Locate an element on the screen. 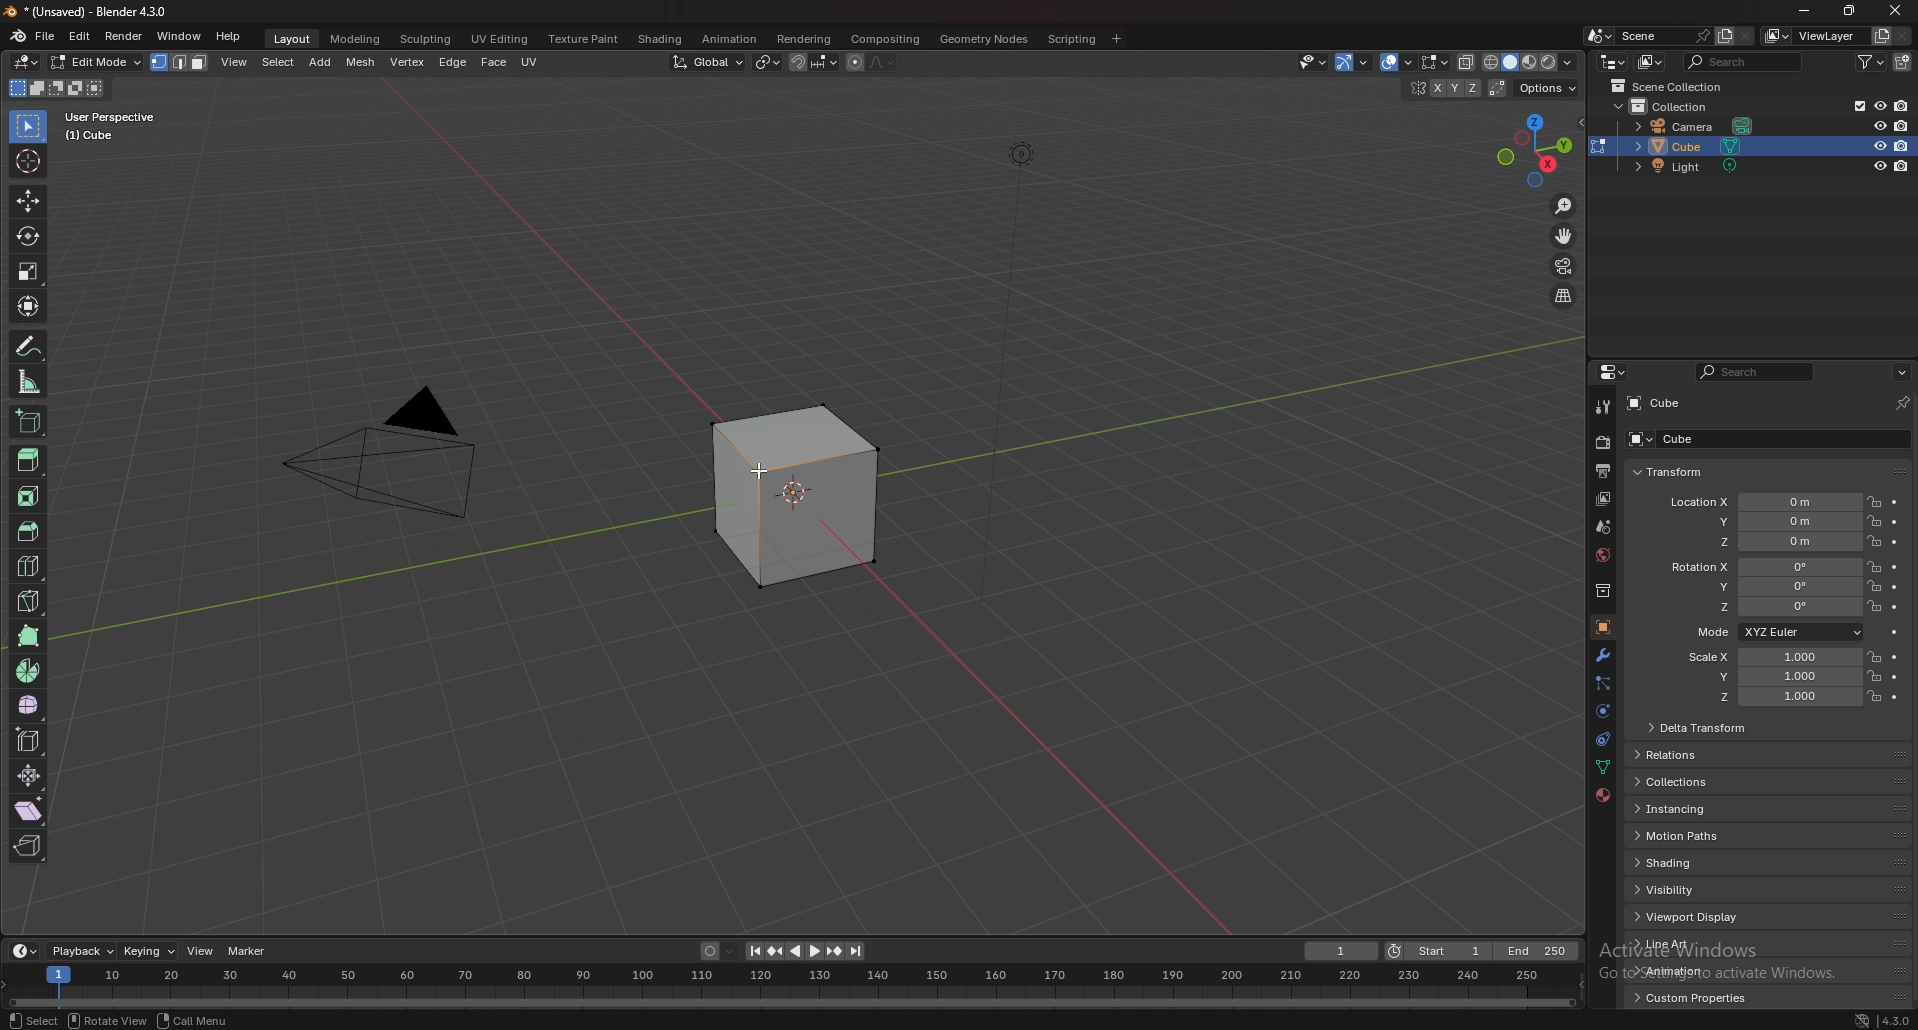 The height and width of the screenshot is (1030, 1918). help is located at coordinates (229, 36).